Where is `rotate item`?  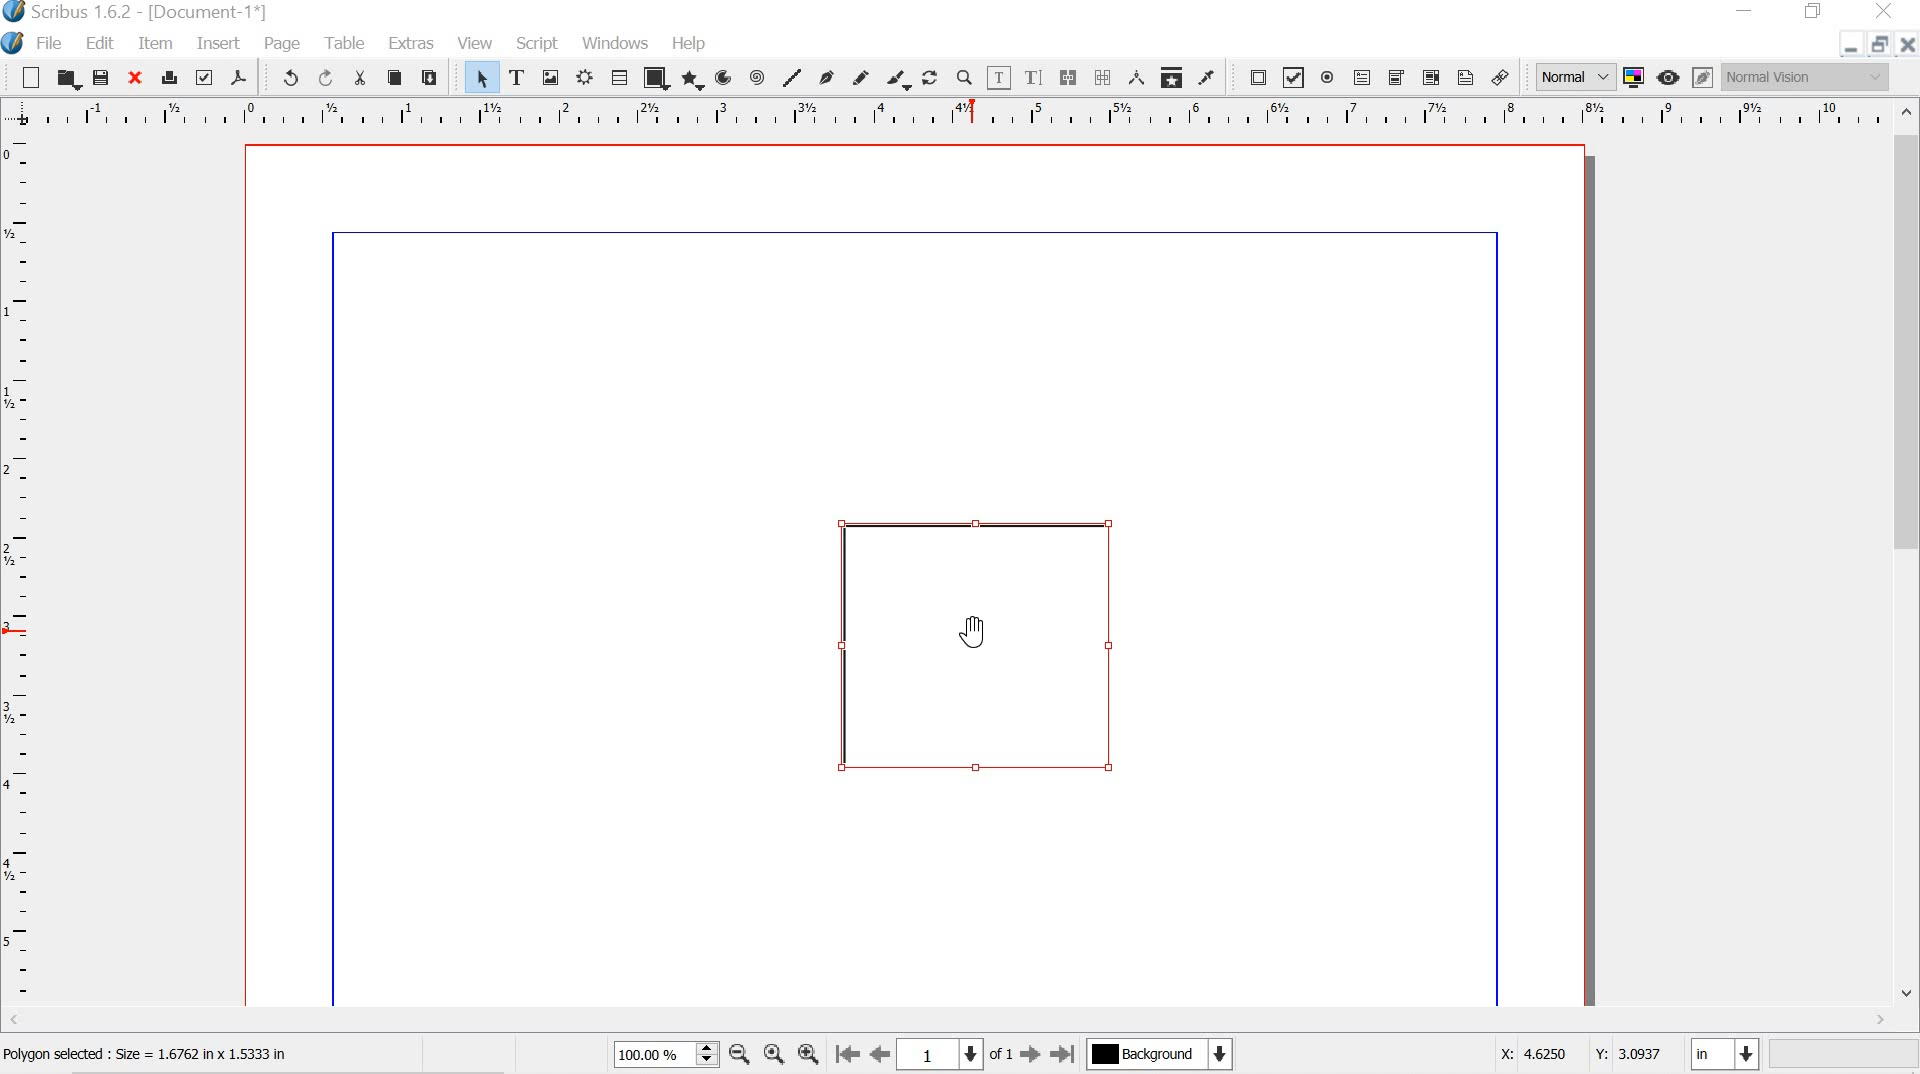
rotate item is located at coordinates (930, 77).